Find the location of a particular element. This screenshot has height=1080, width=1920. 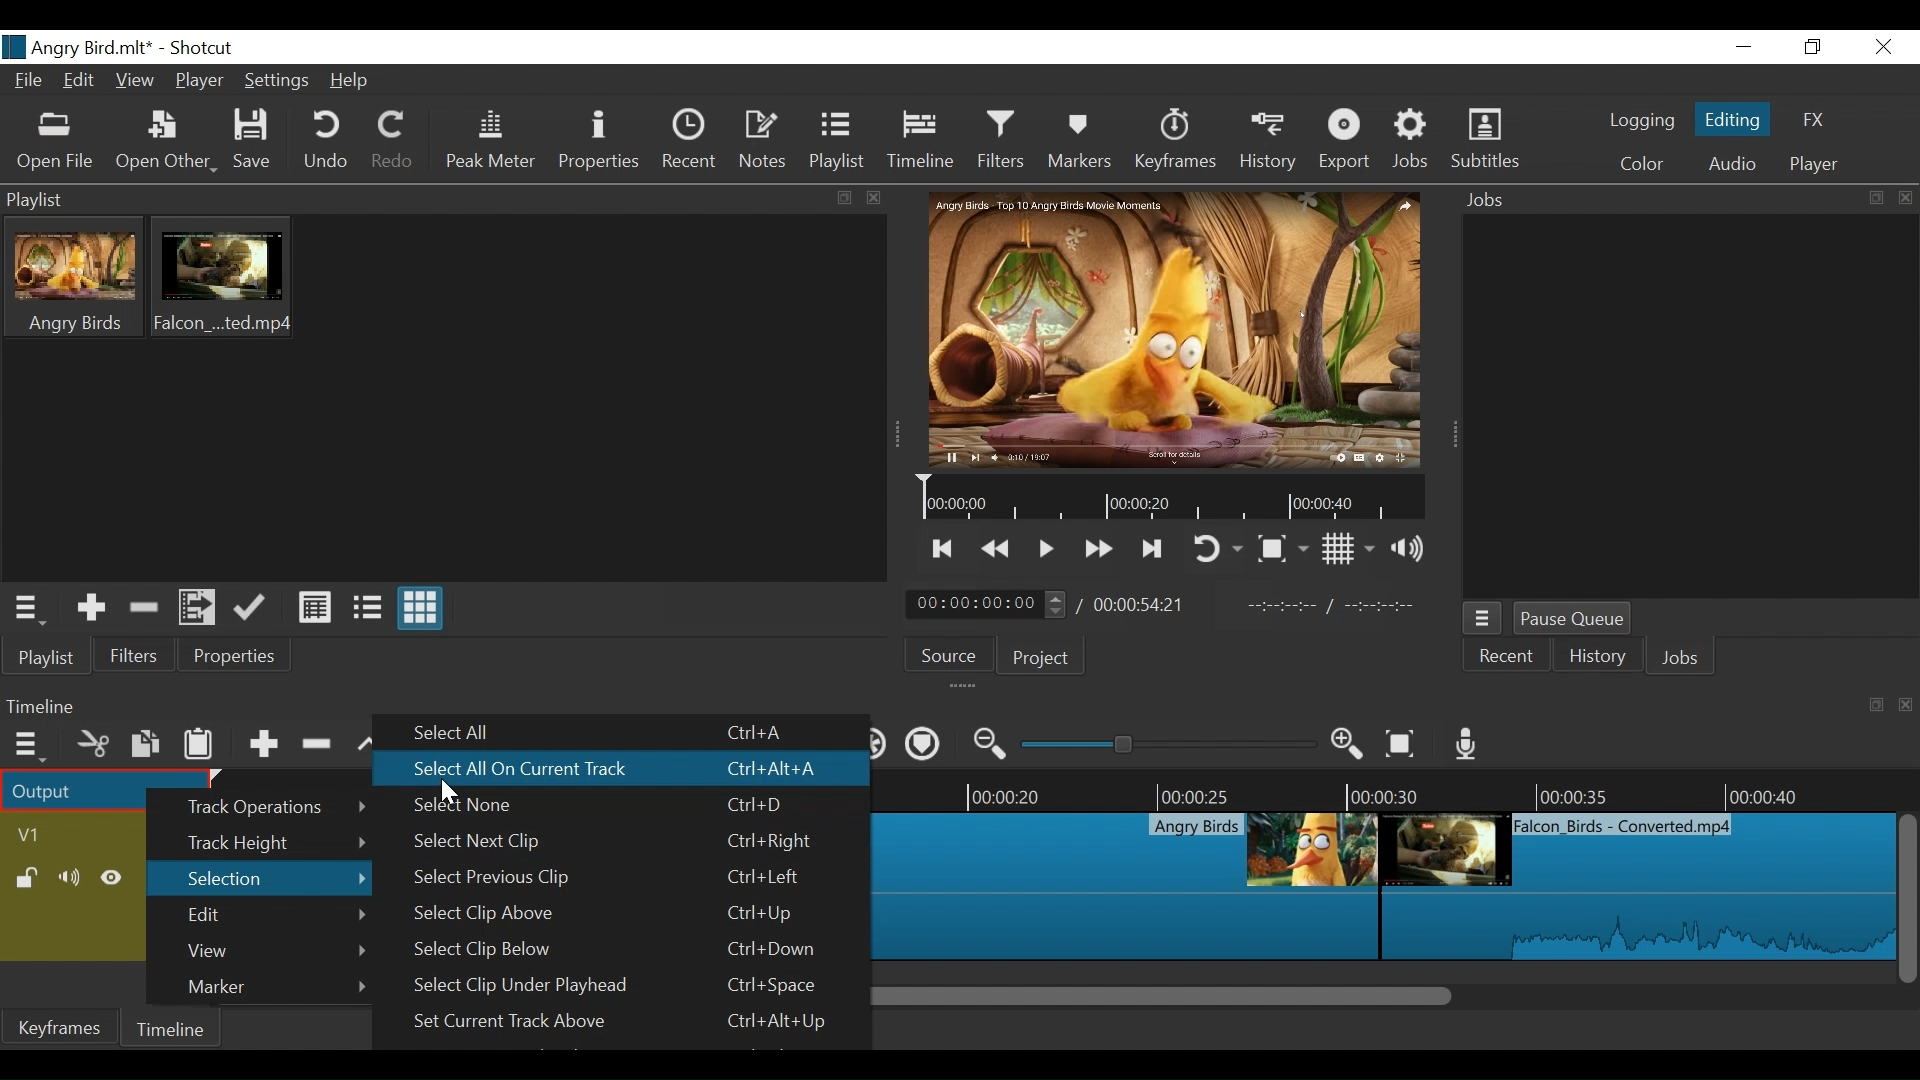

Zoom timeline to fit is located at coordinates (1400, 745).